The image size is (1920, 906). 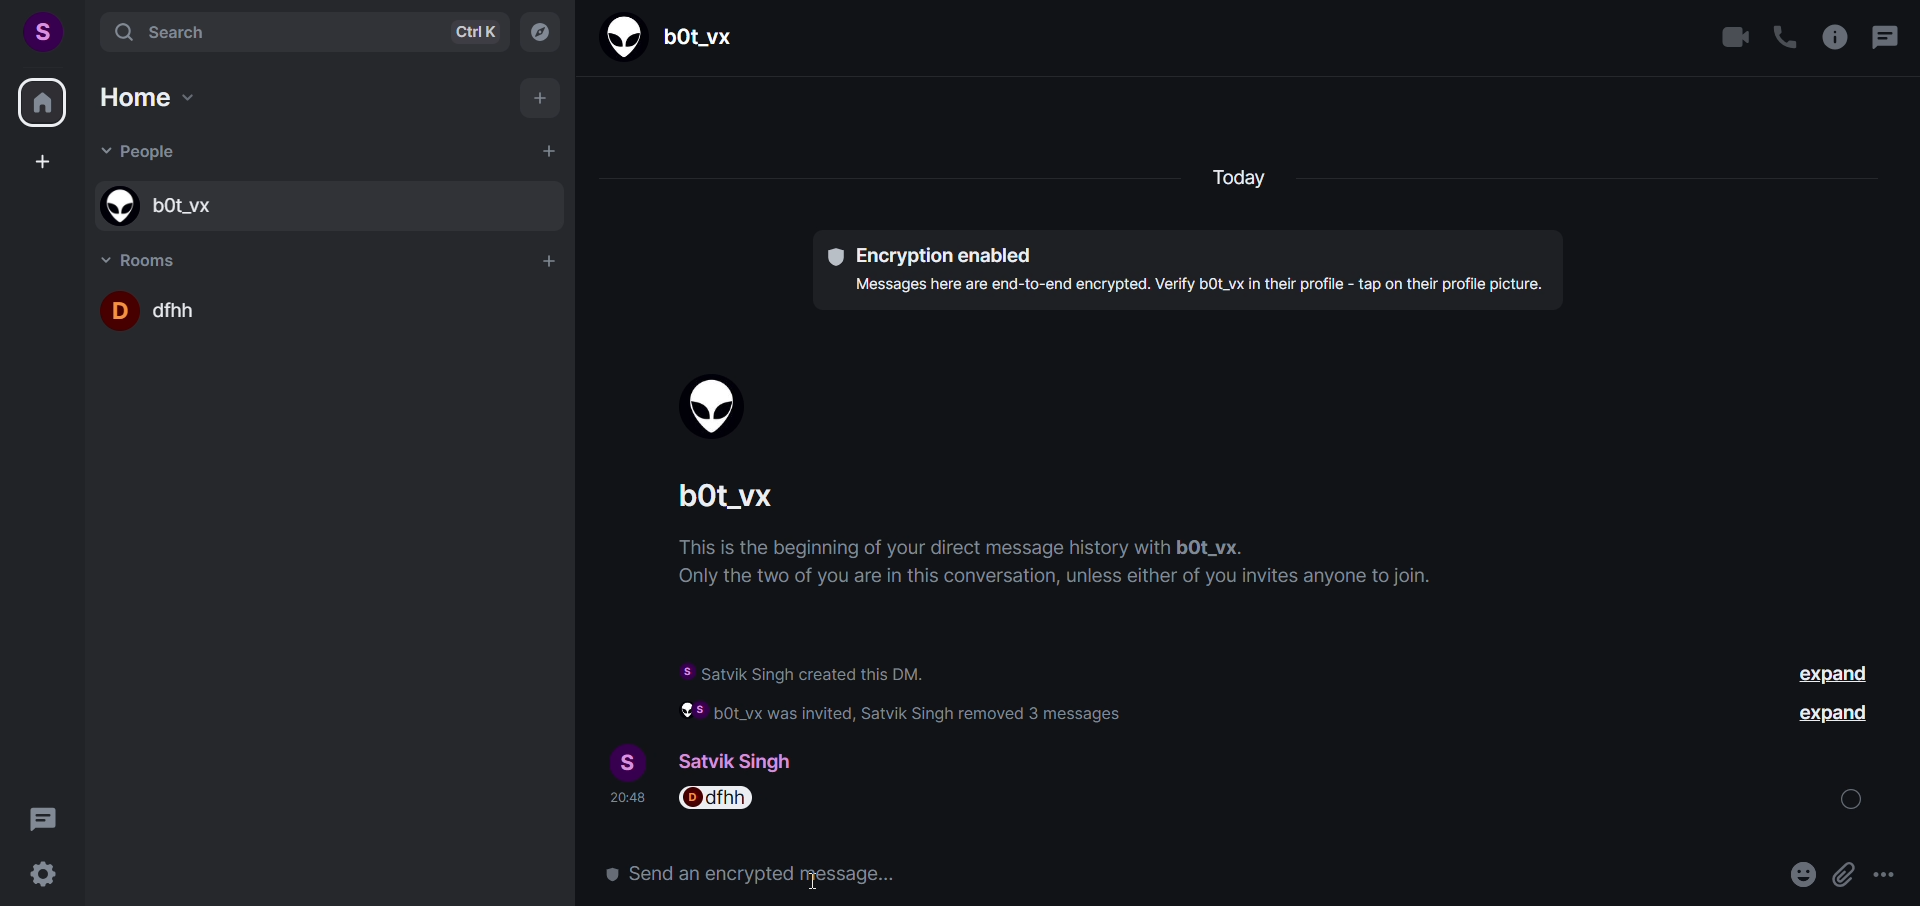 I want to click on notification, so click(x=960, y=691).